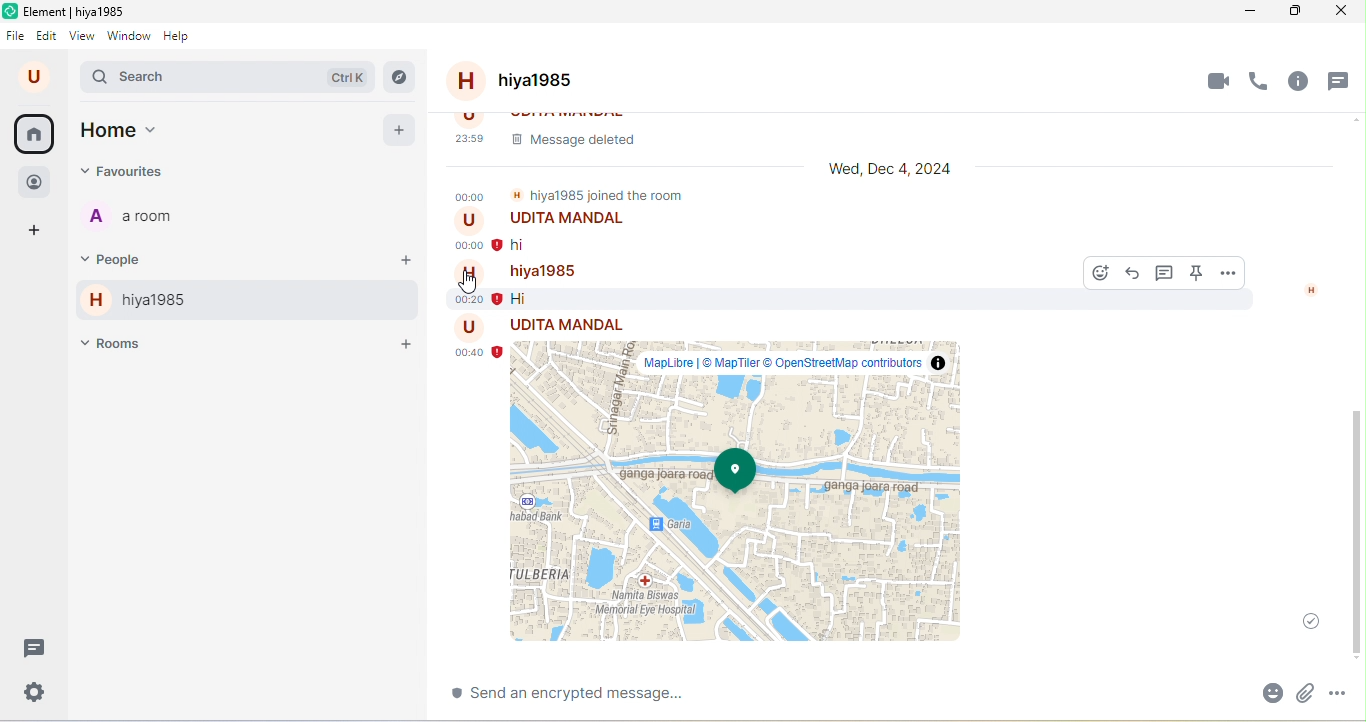  I want to click on room joining information, so click(573, 195).